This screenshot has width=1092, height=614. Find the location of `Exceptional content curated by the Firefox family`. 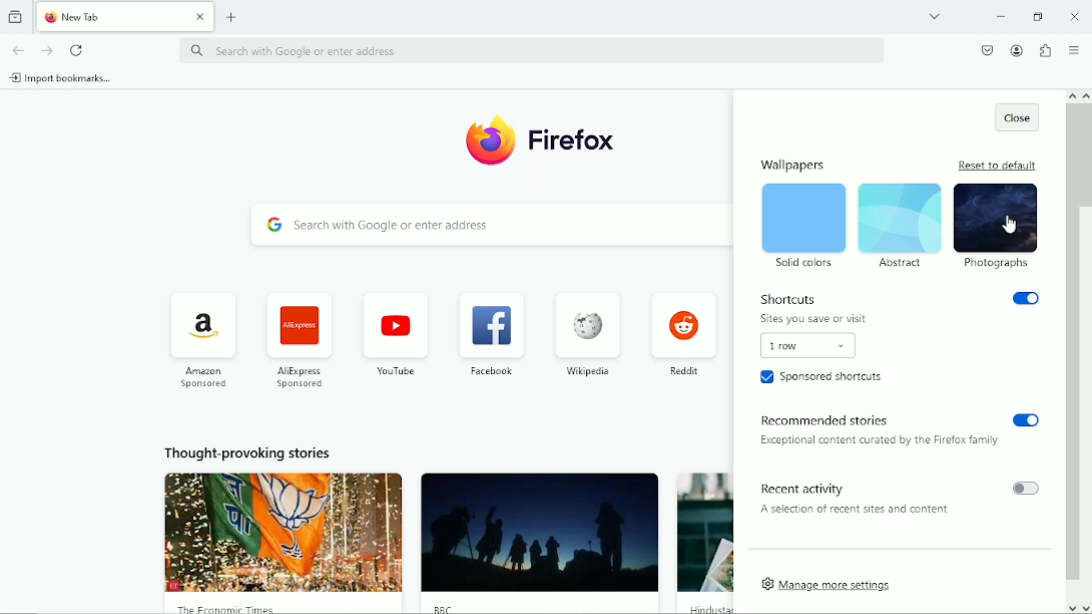

Exceptional content curated by the Firefox family is located at coordinates (881, 441).